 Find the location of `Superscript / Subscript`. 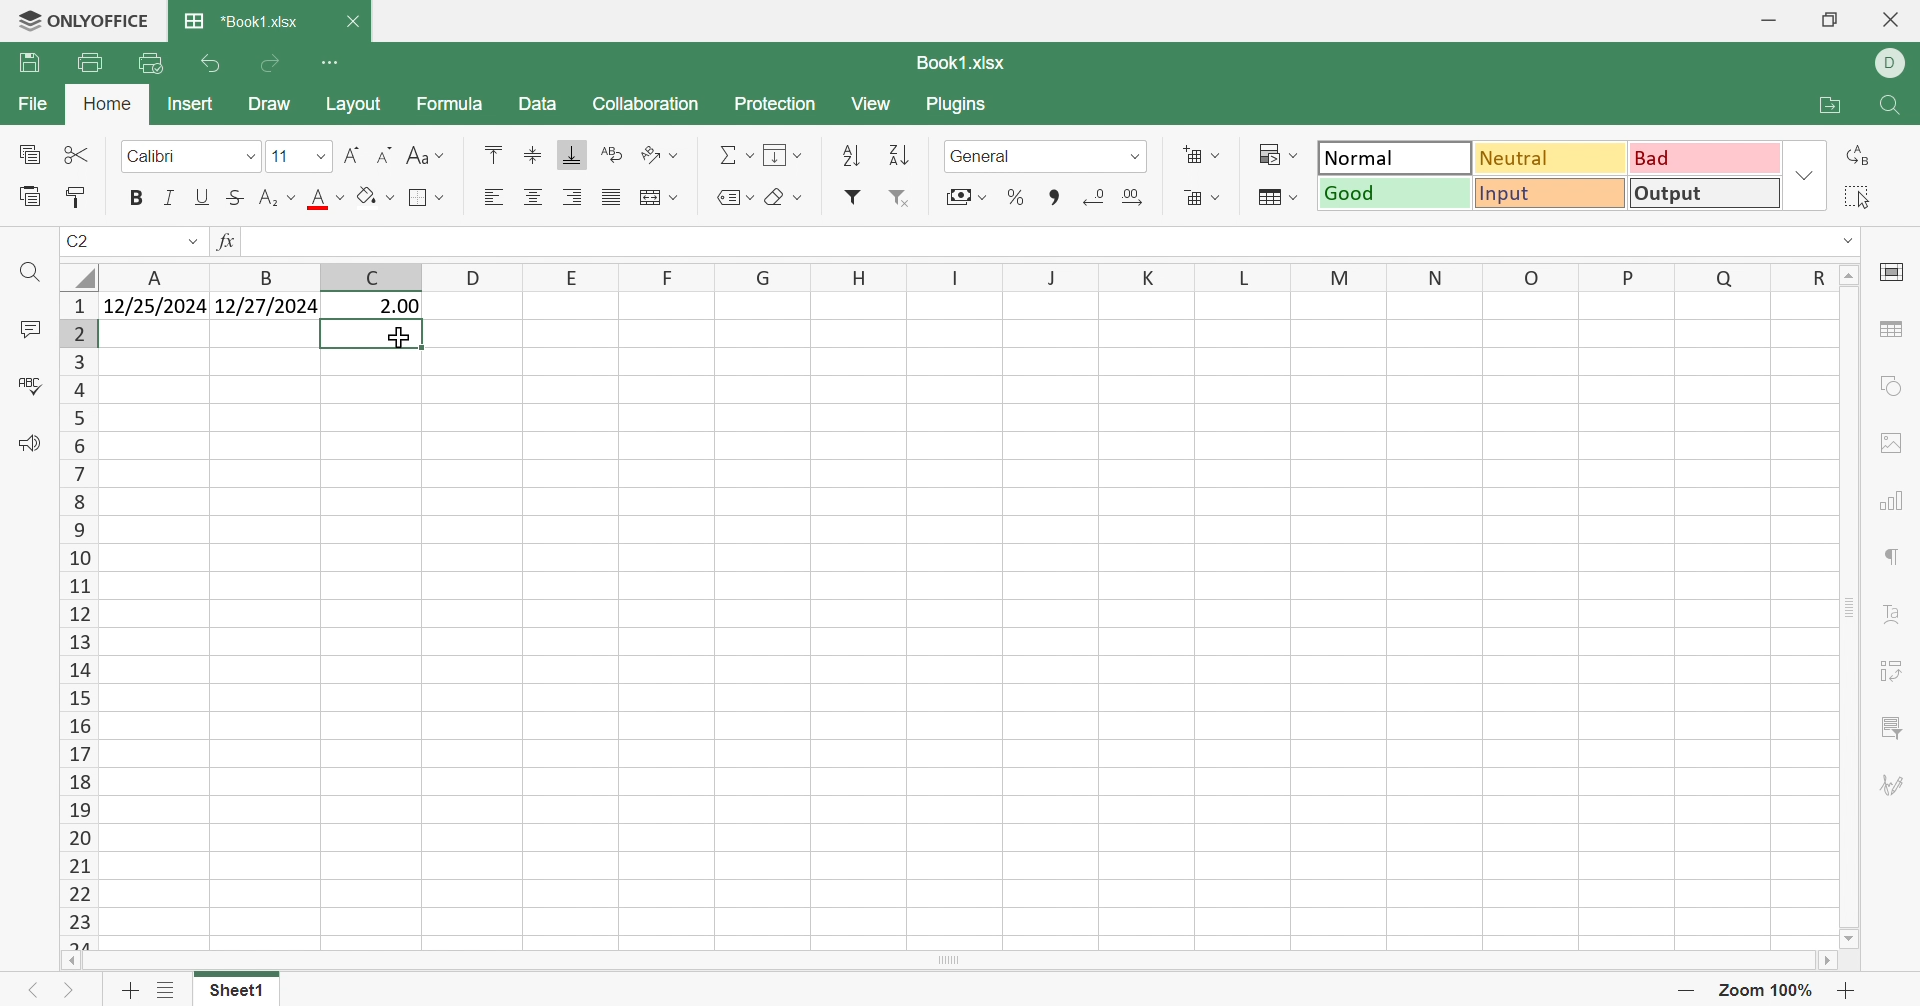

Superscript / Subscript is located at coordinates (278, 197).